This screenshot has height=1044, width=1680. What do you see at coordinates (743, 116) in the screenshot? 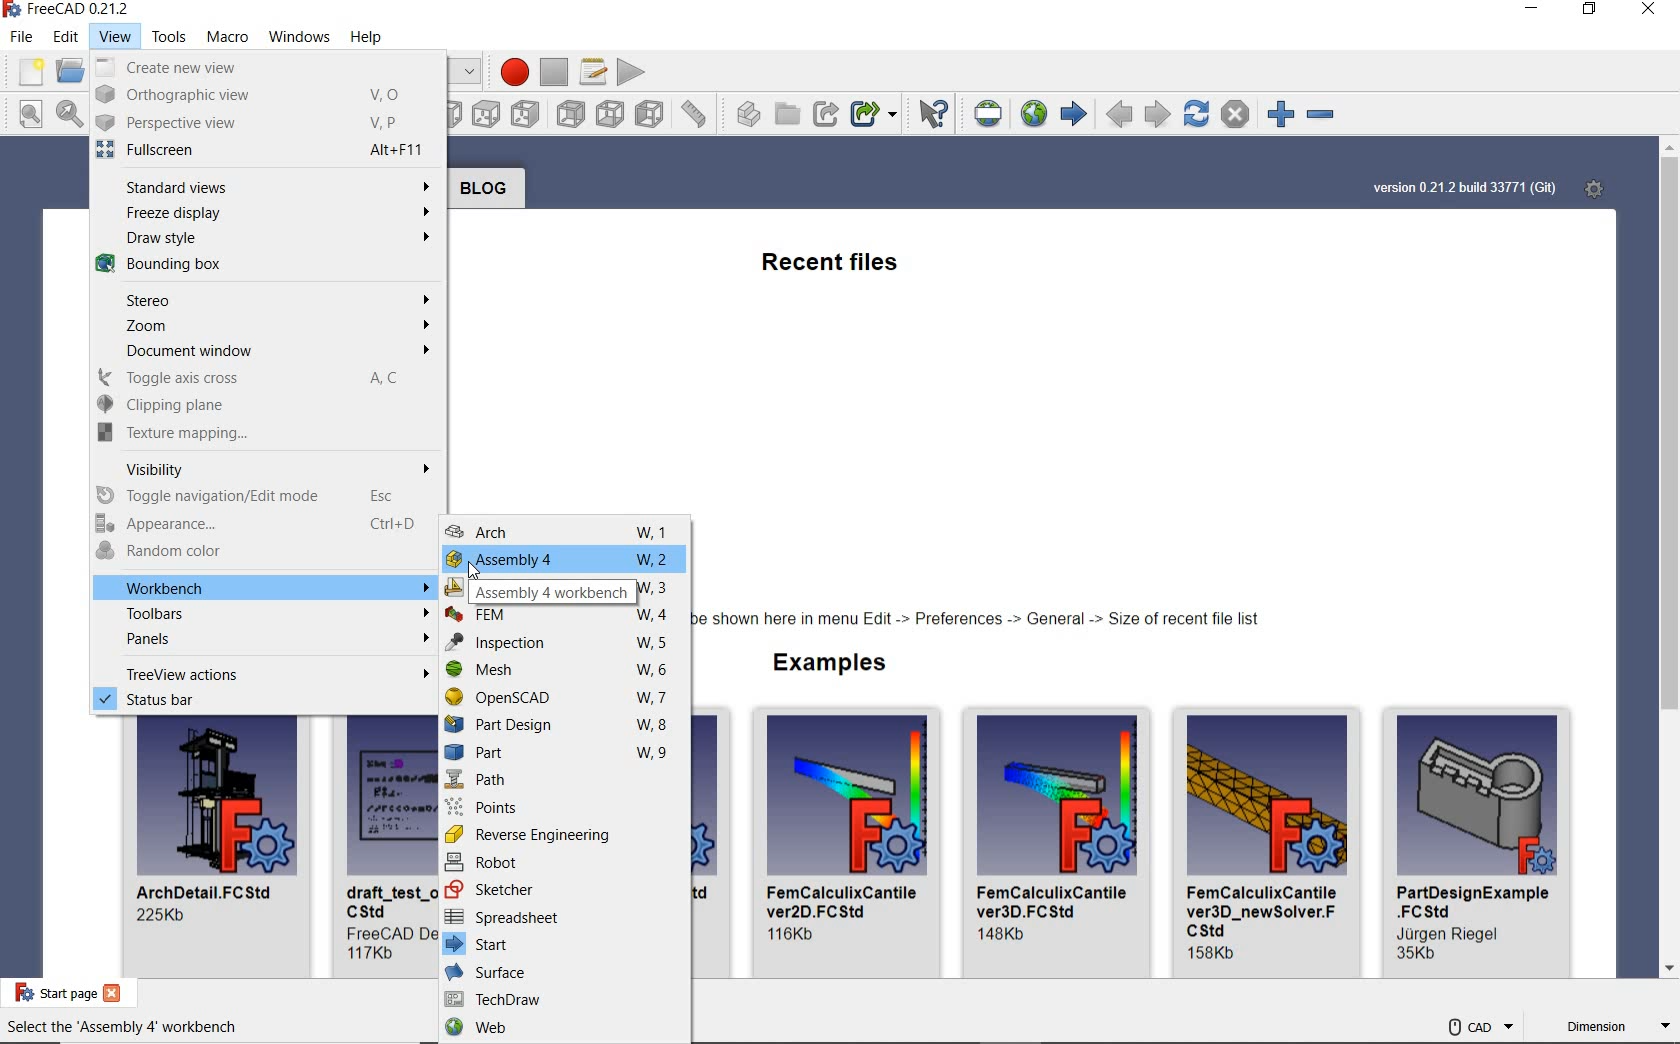
I see `create part` at bounding box center [743, 116].